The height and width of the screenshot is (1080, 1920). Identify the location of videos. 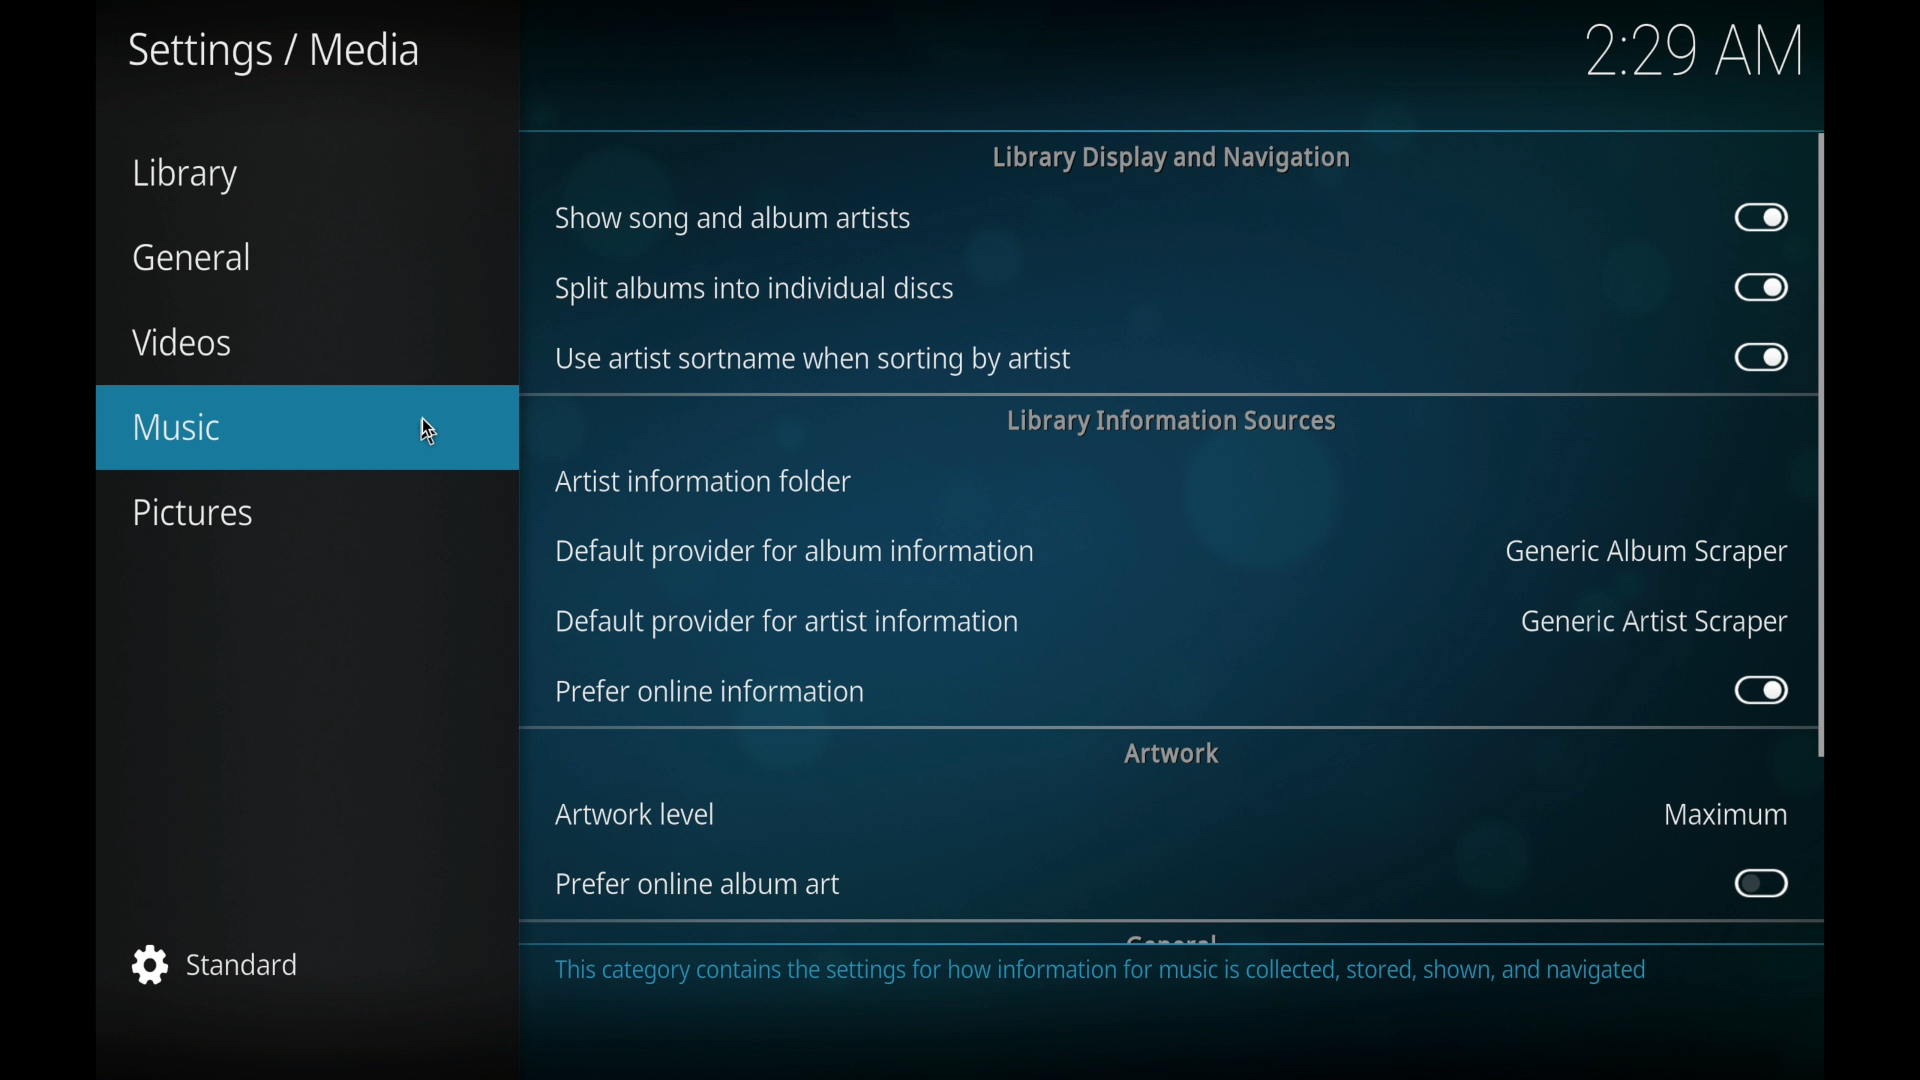
(184, 343).